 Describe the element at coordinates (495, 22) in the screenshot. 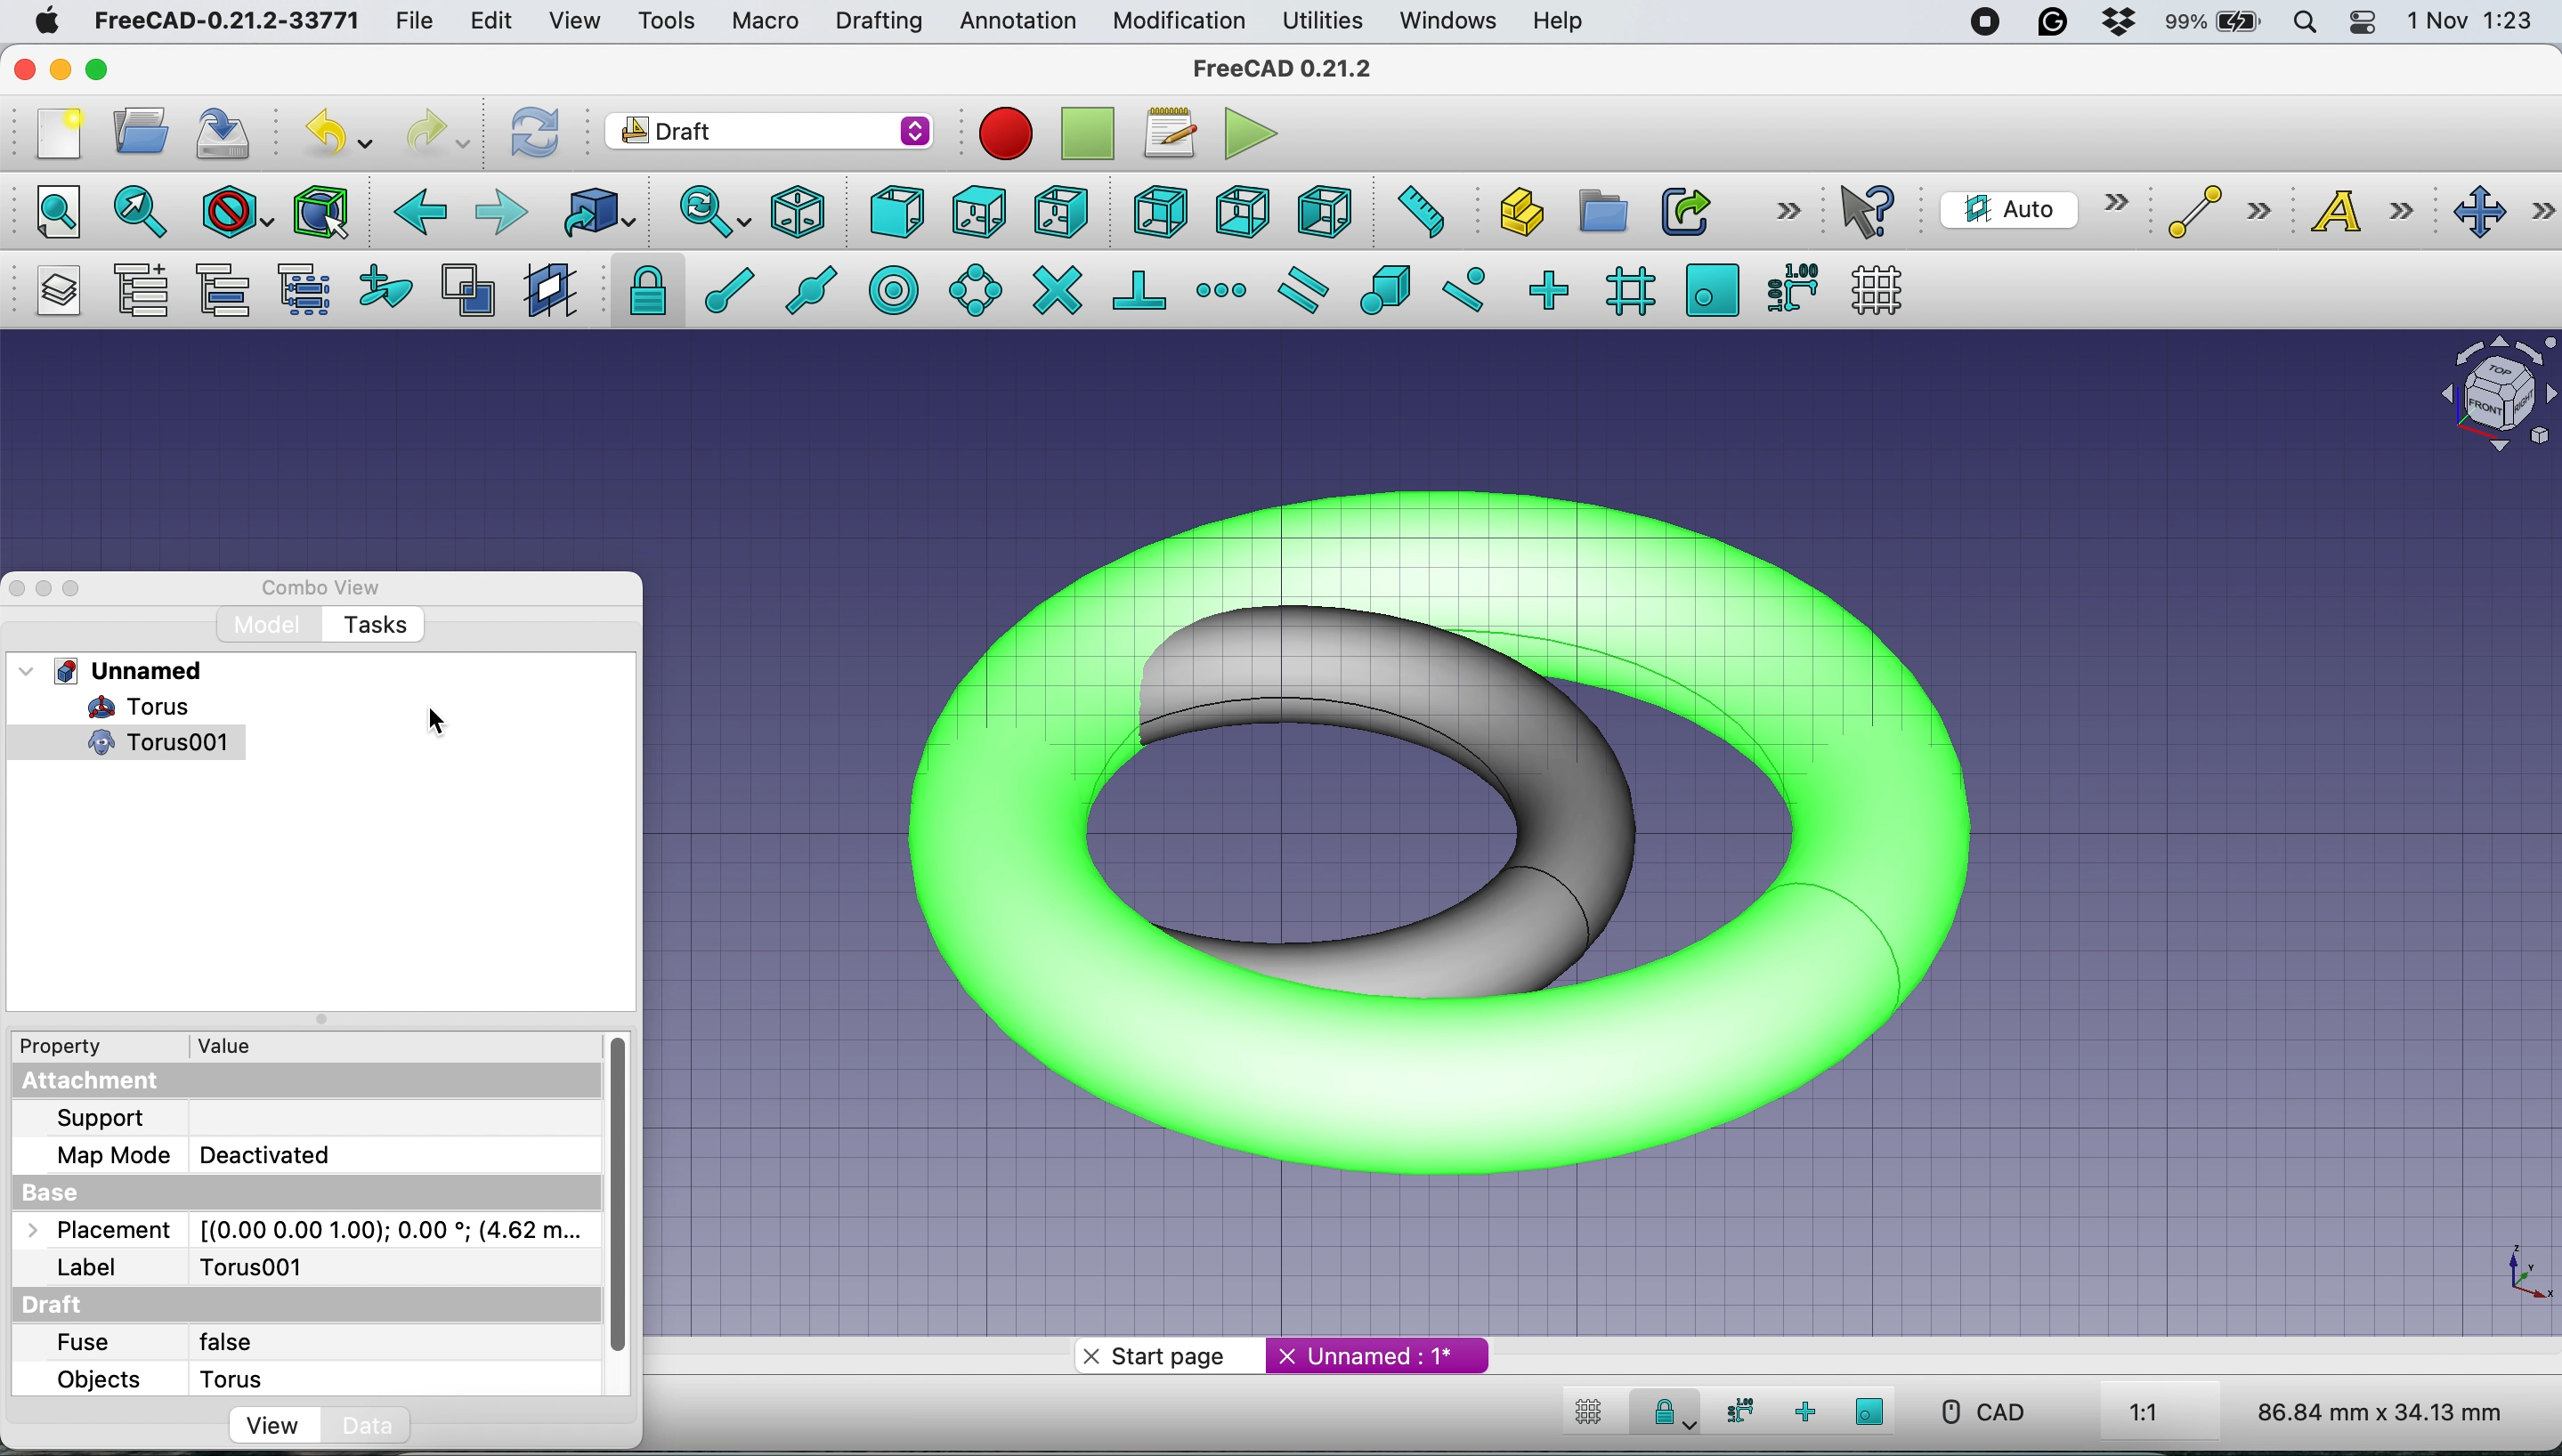

I see `edit` at that location.